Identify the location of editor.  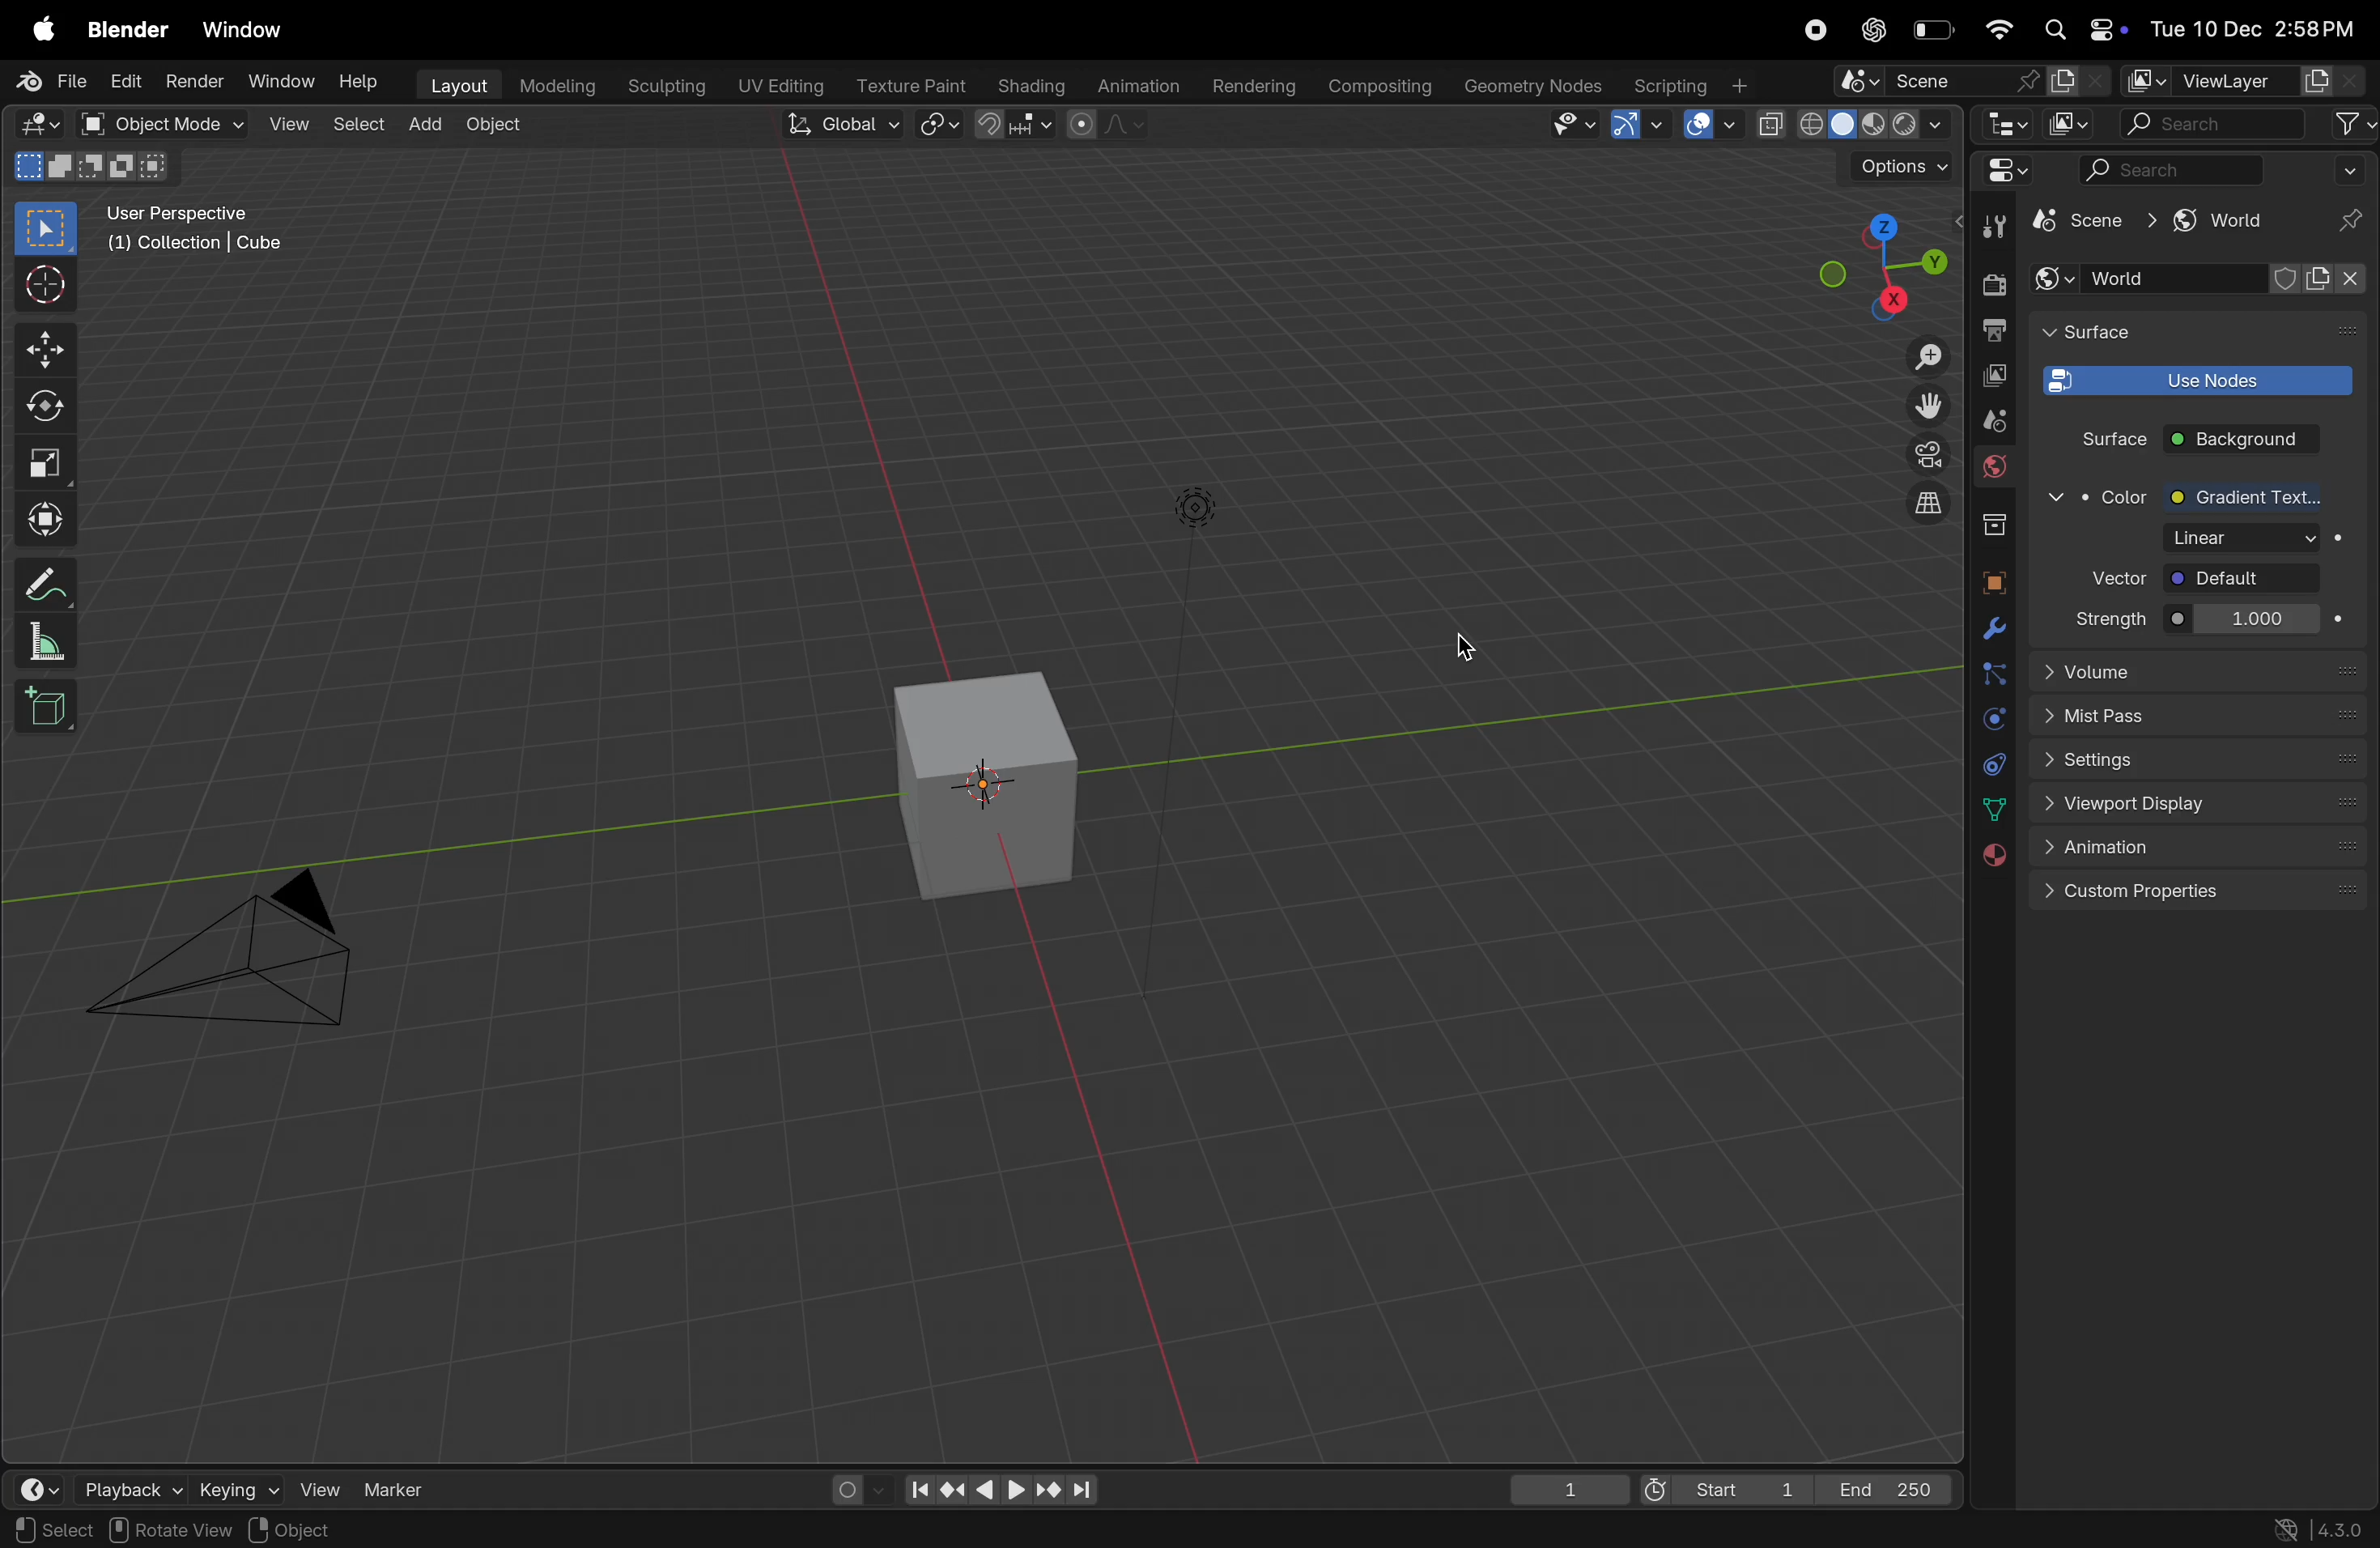
(2006, 127).